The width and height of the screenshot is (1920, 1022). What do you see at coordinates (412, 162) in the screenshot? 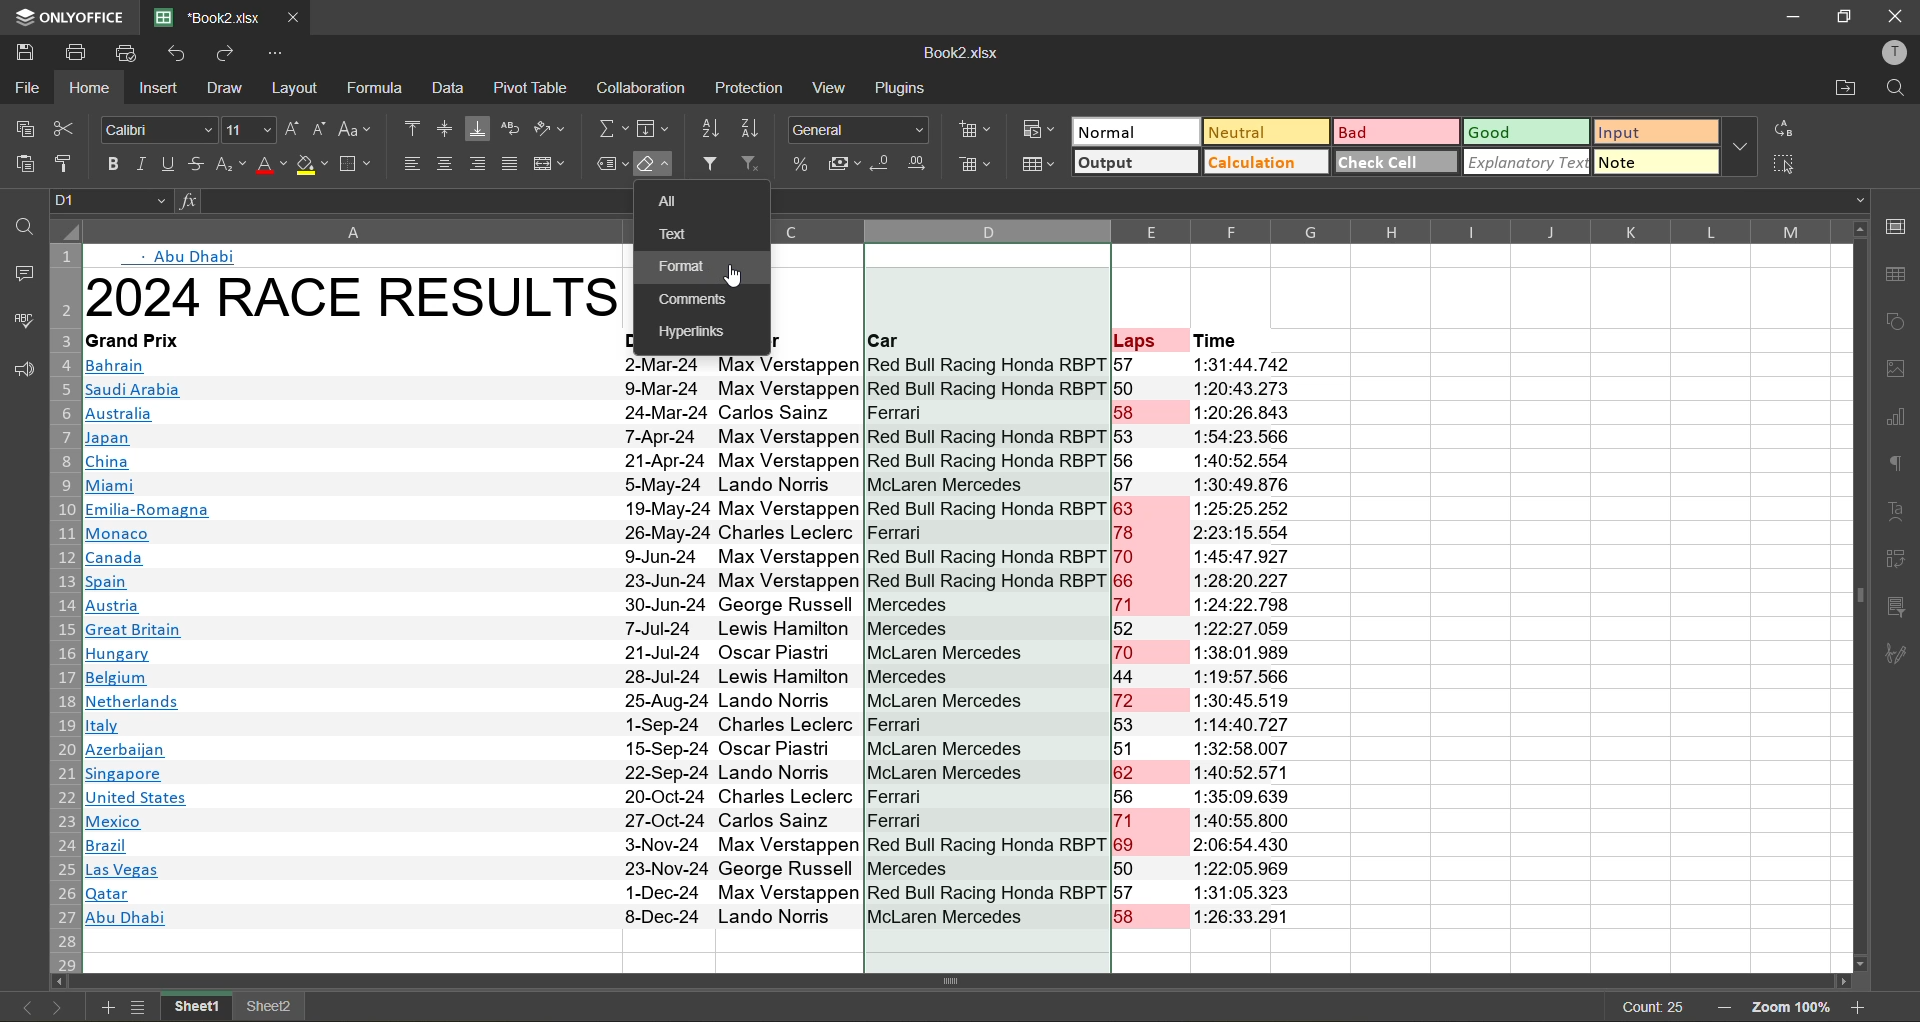
I see `align left` at bounding box center [412, 162].